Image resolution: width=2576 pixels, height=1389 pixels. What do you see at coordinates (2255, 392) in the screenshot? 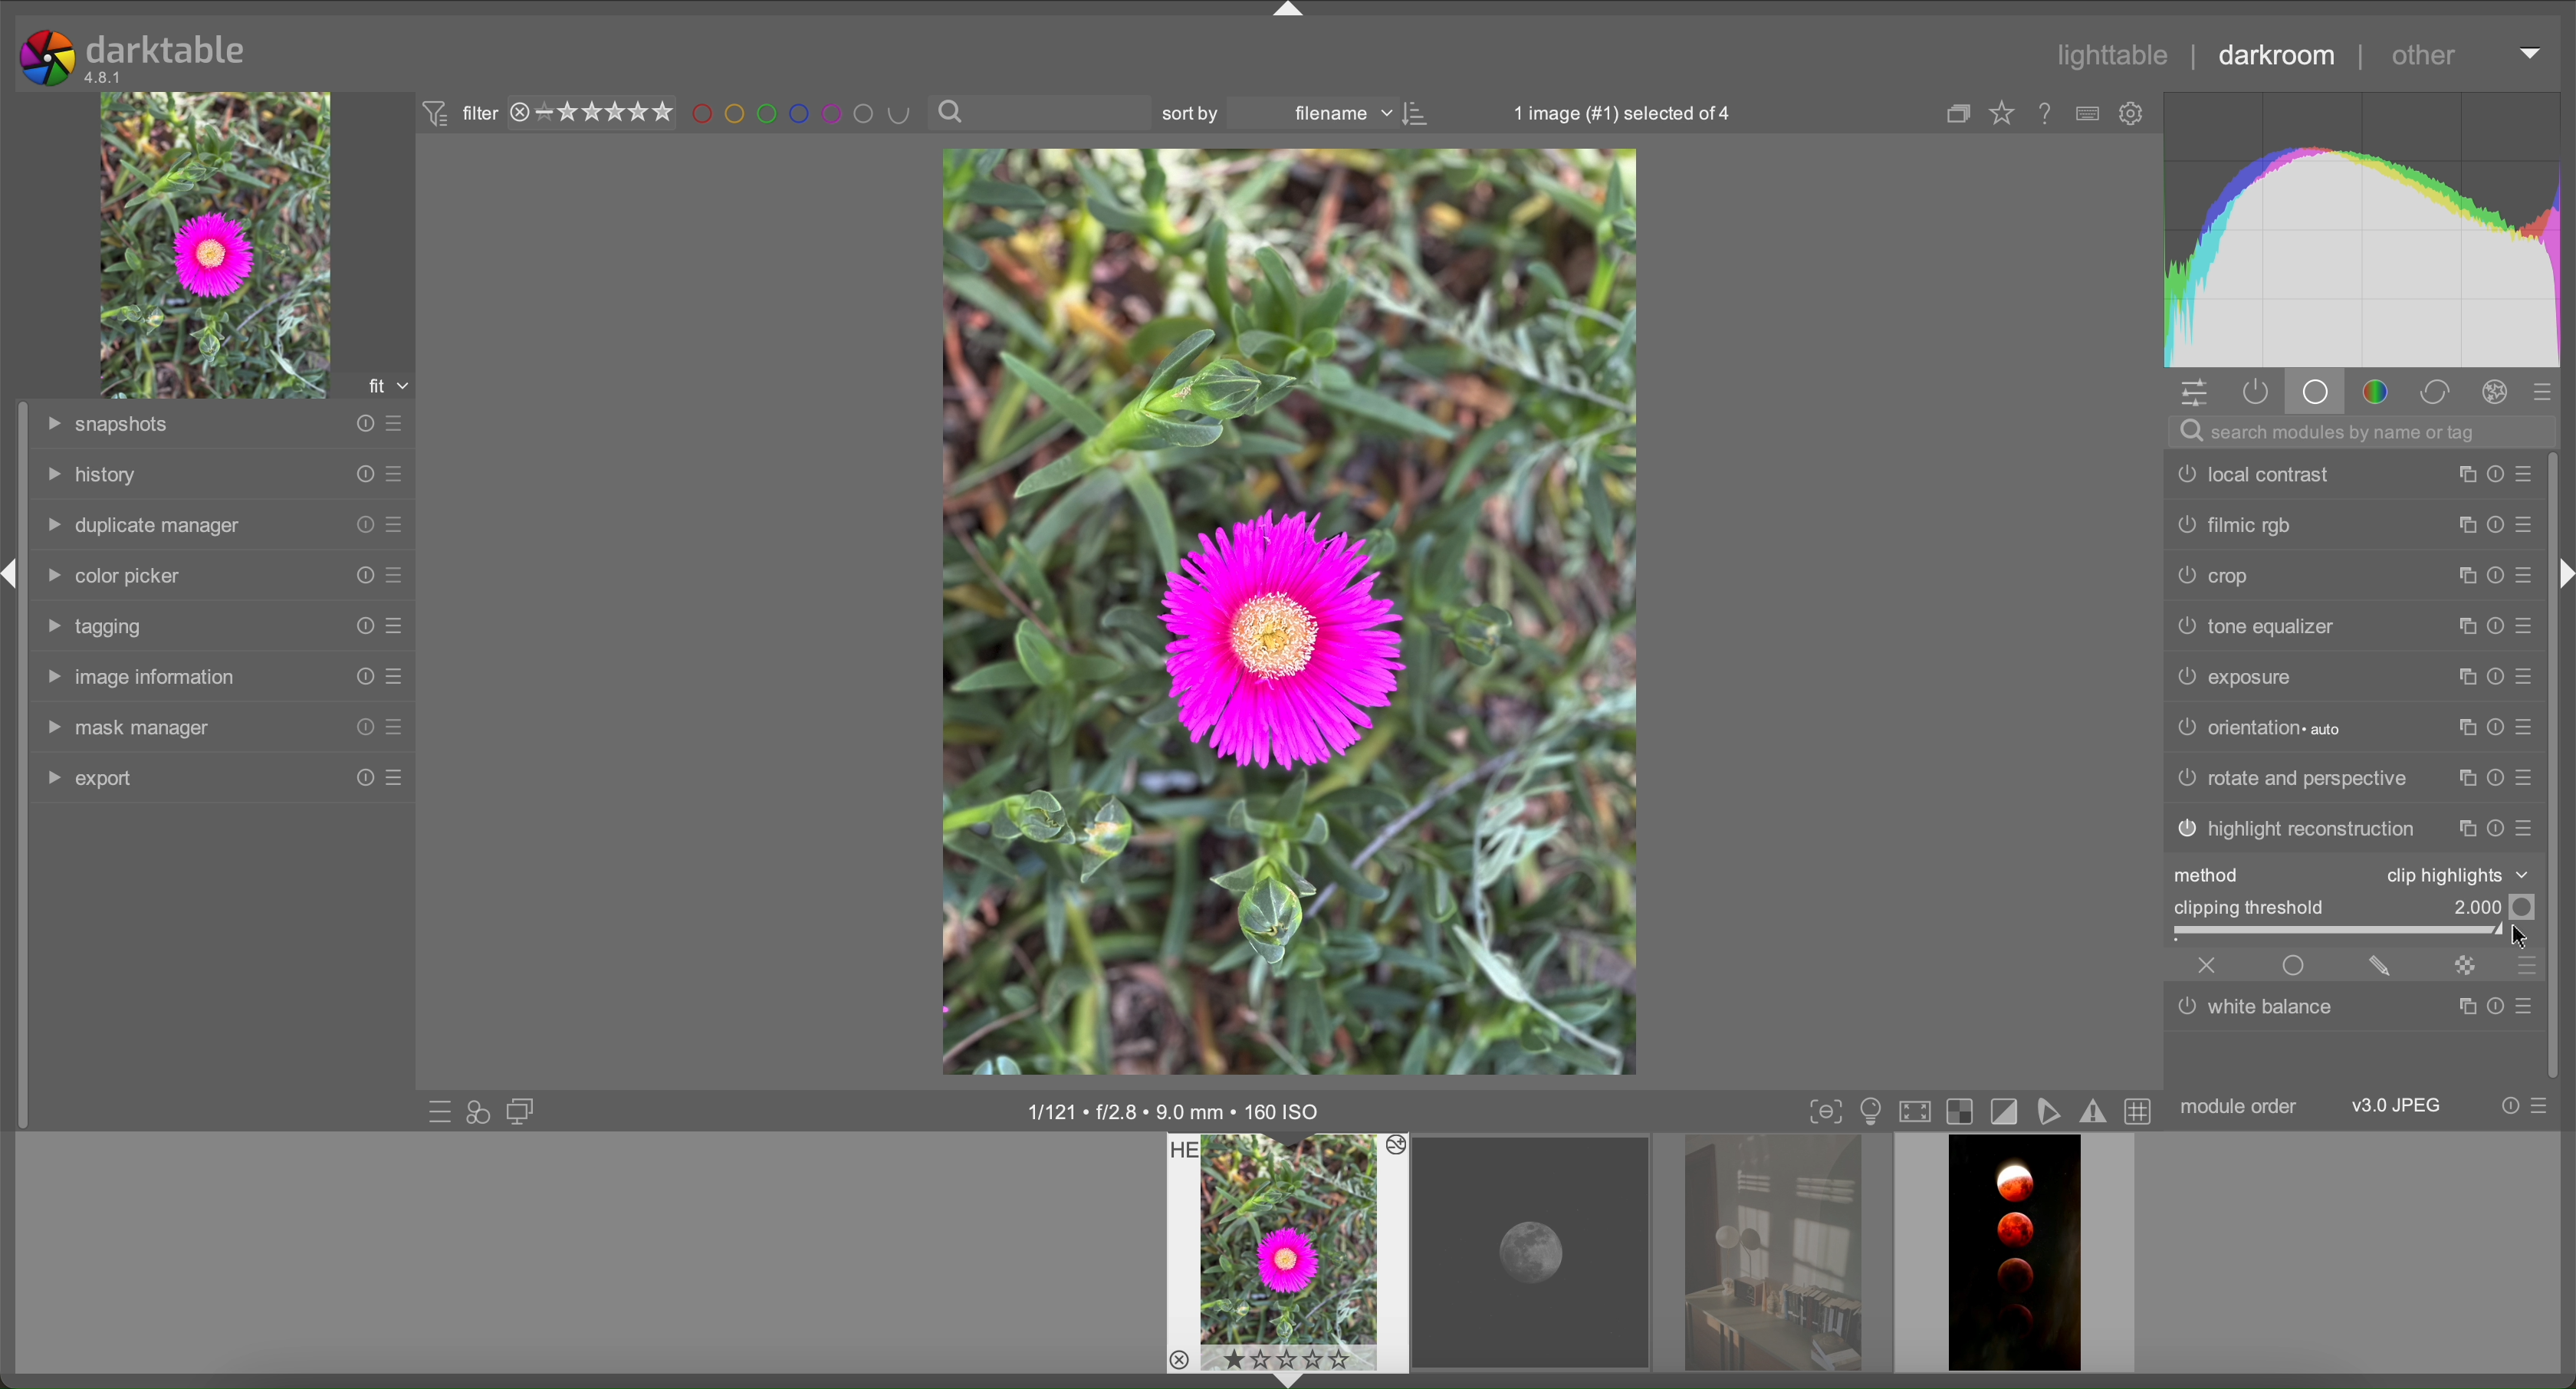
I see `active modules` at bounding box center [2255, 392].